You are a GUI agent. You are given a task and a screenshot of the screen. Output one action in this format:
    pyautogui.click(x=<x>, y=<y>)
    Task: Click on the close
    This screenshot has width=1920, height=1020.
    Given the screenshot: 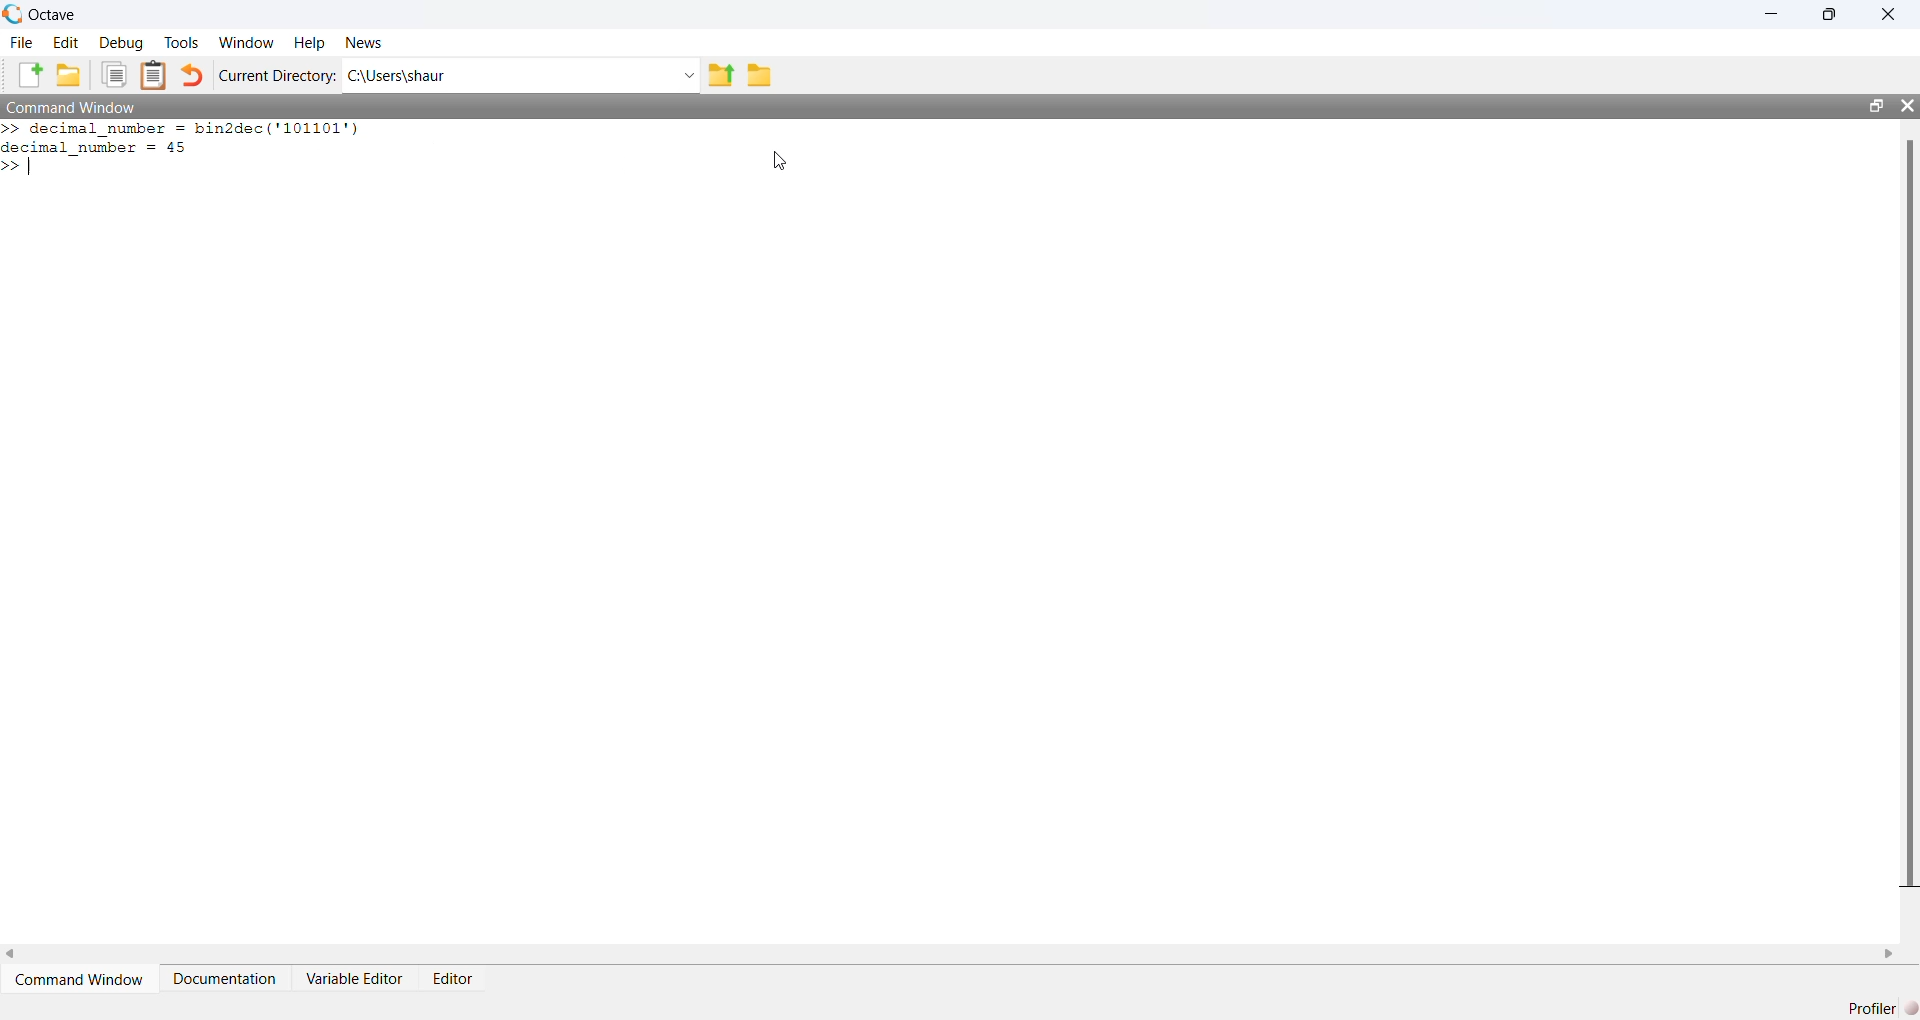 What is the action you would take?
    pyautogui.click(x=1892, y=13)
    